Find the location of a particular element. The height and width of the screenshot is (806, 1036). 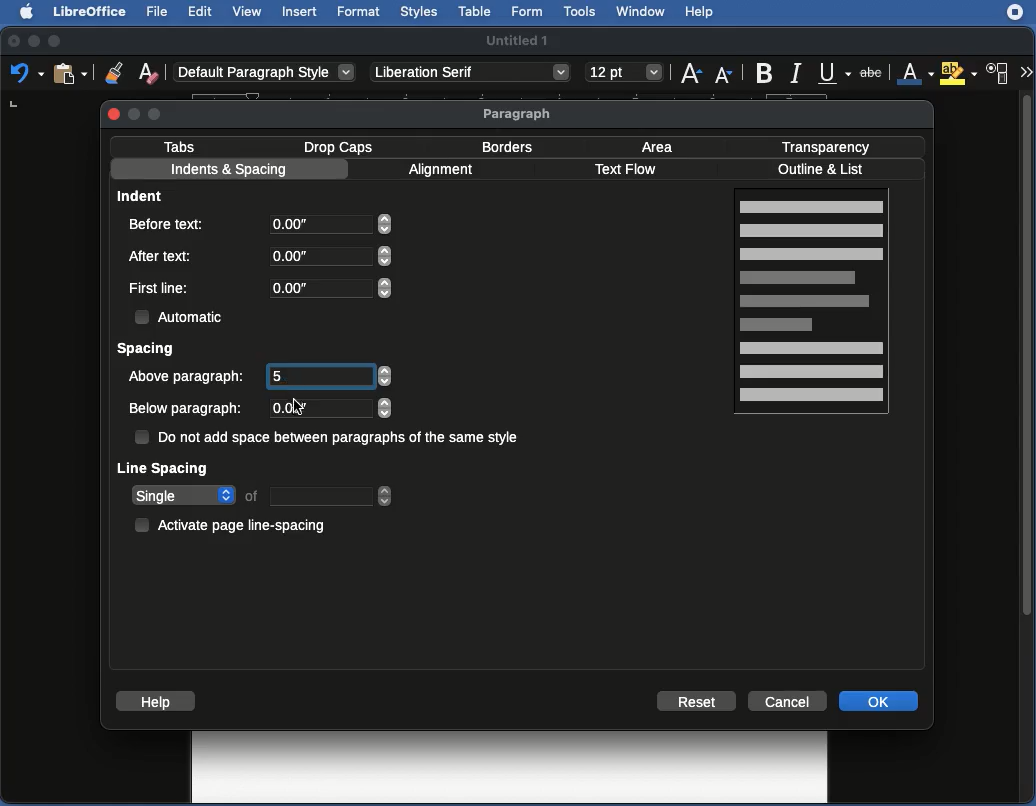

Reset is located at coordinates (697, 701).